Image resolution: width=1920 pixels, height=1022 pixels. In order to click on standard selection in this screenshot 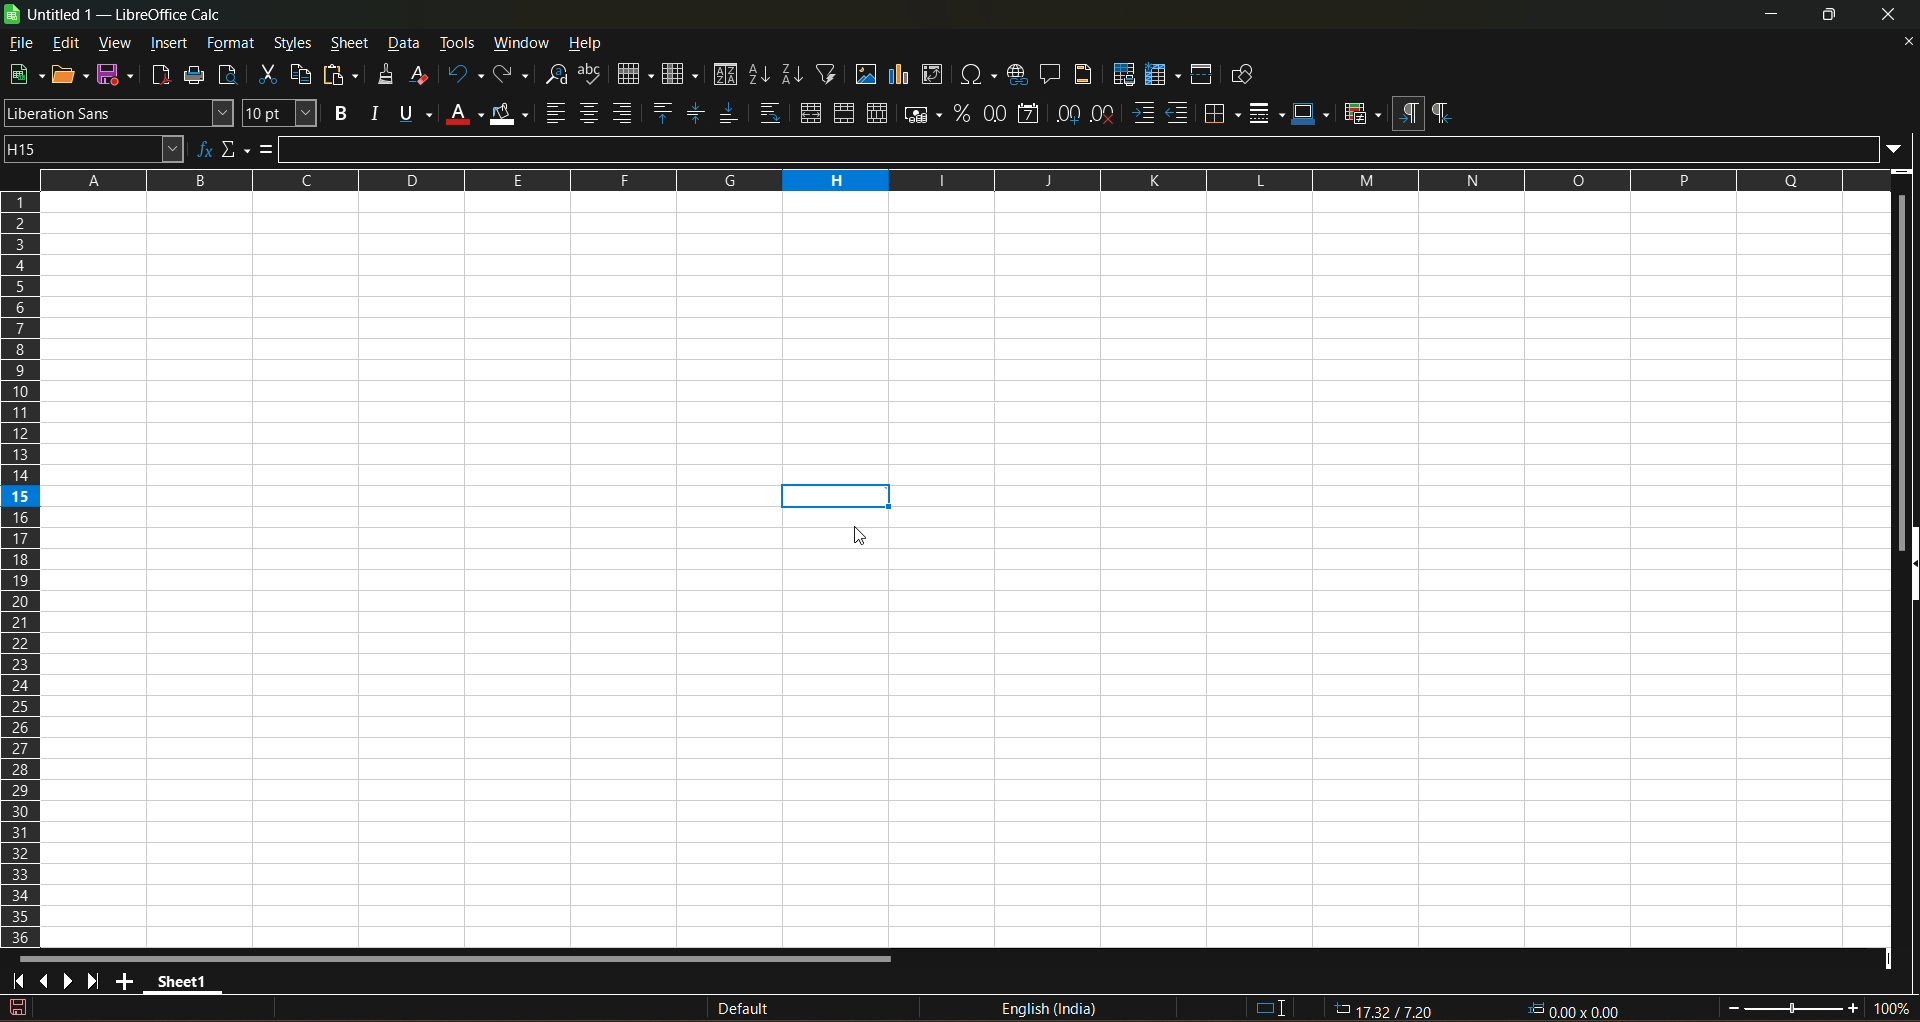, I will do `click(1282, 1006)`.